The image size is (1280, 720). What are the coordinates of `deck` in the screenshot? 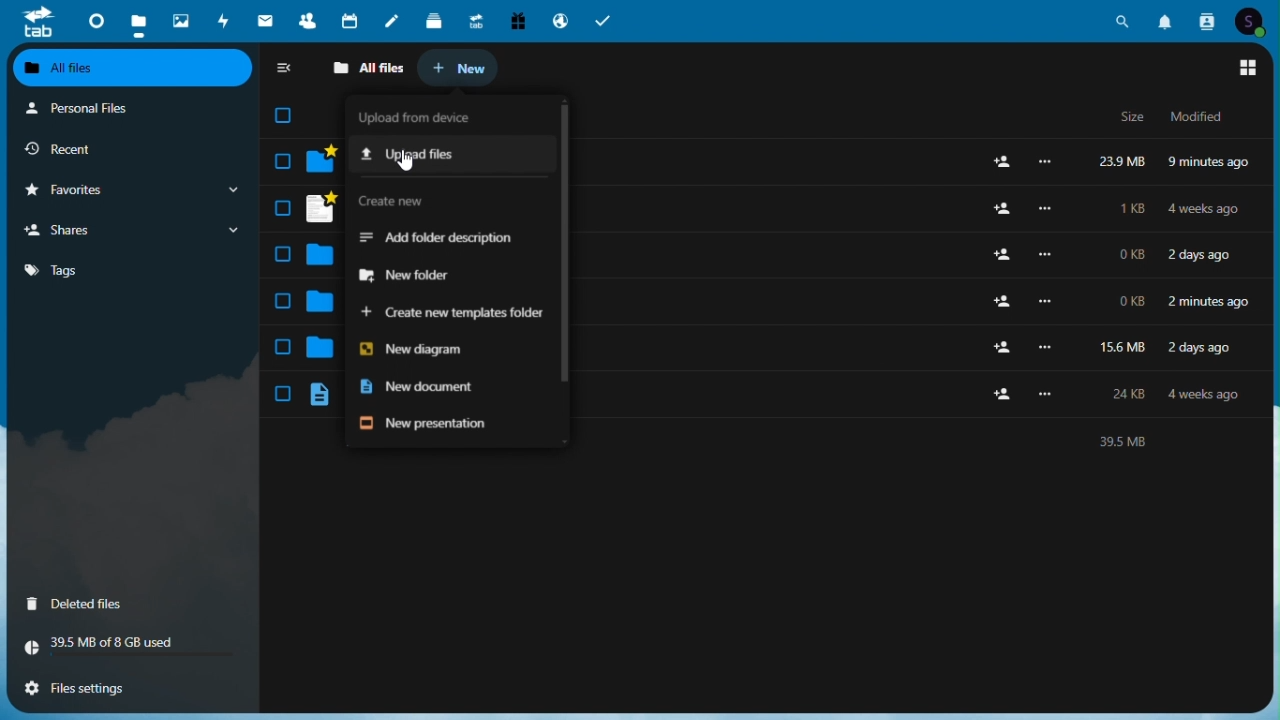 It's located at (434, 19).